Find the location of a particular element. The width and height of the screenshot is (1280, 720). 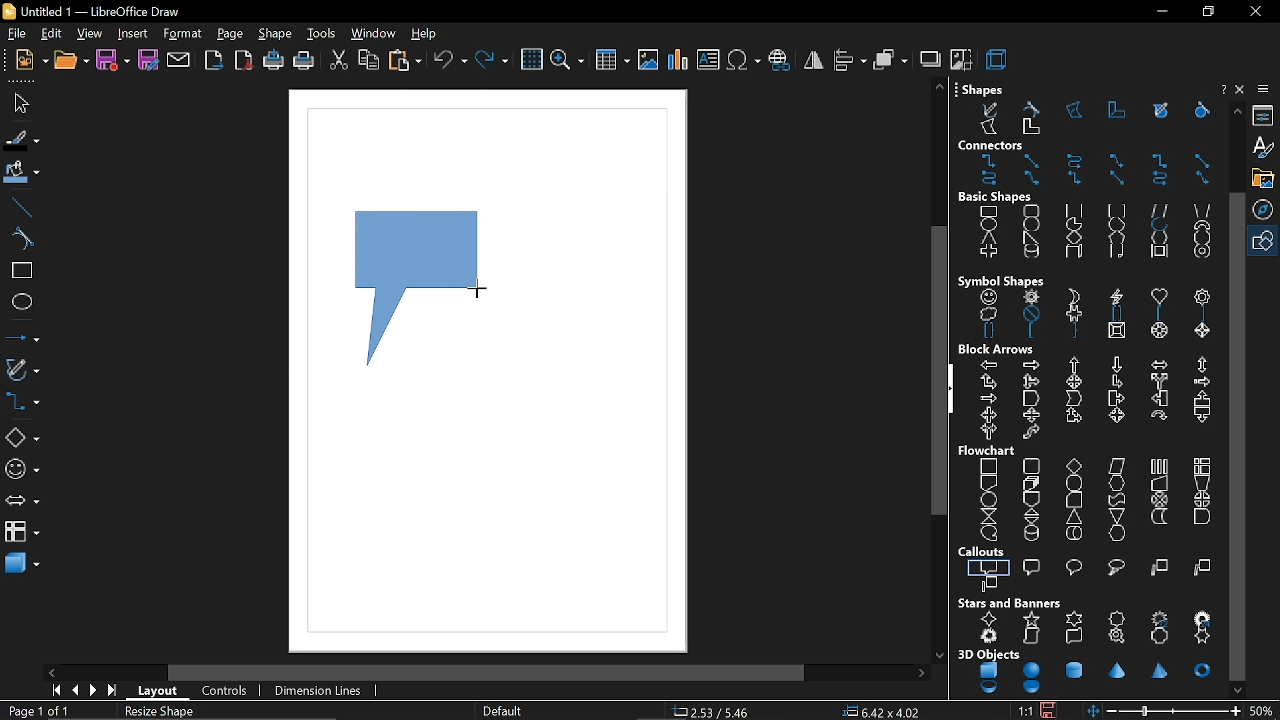

lines and arrows is located at coordinates (20, 334).